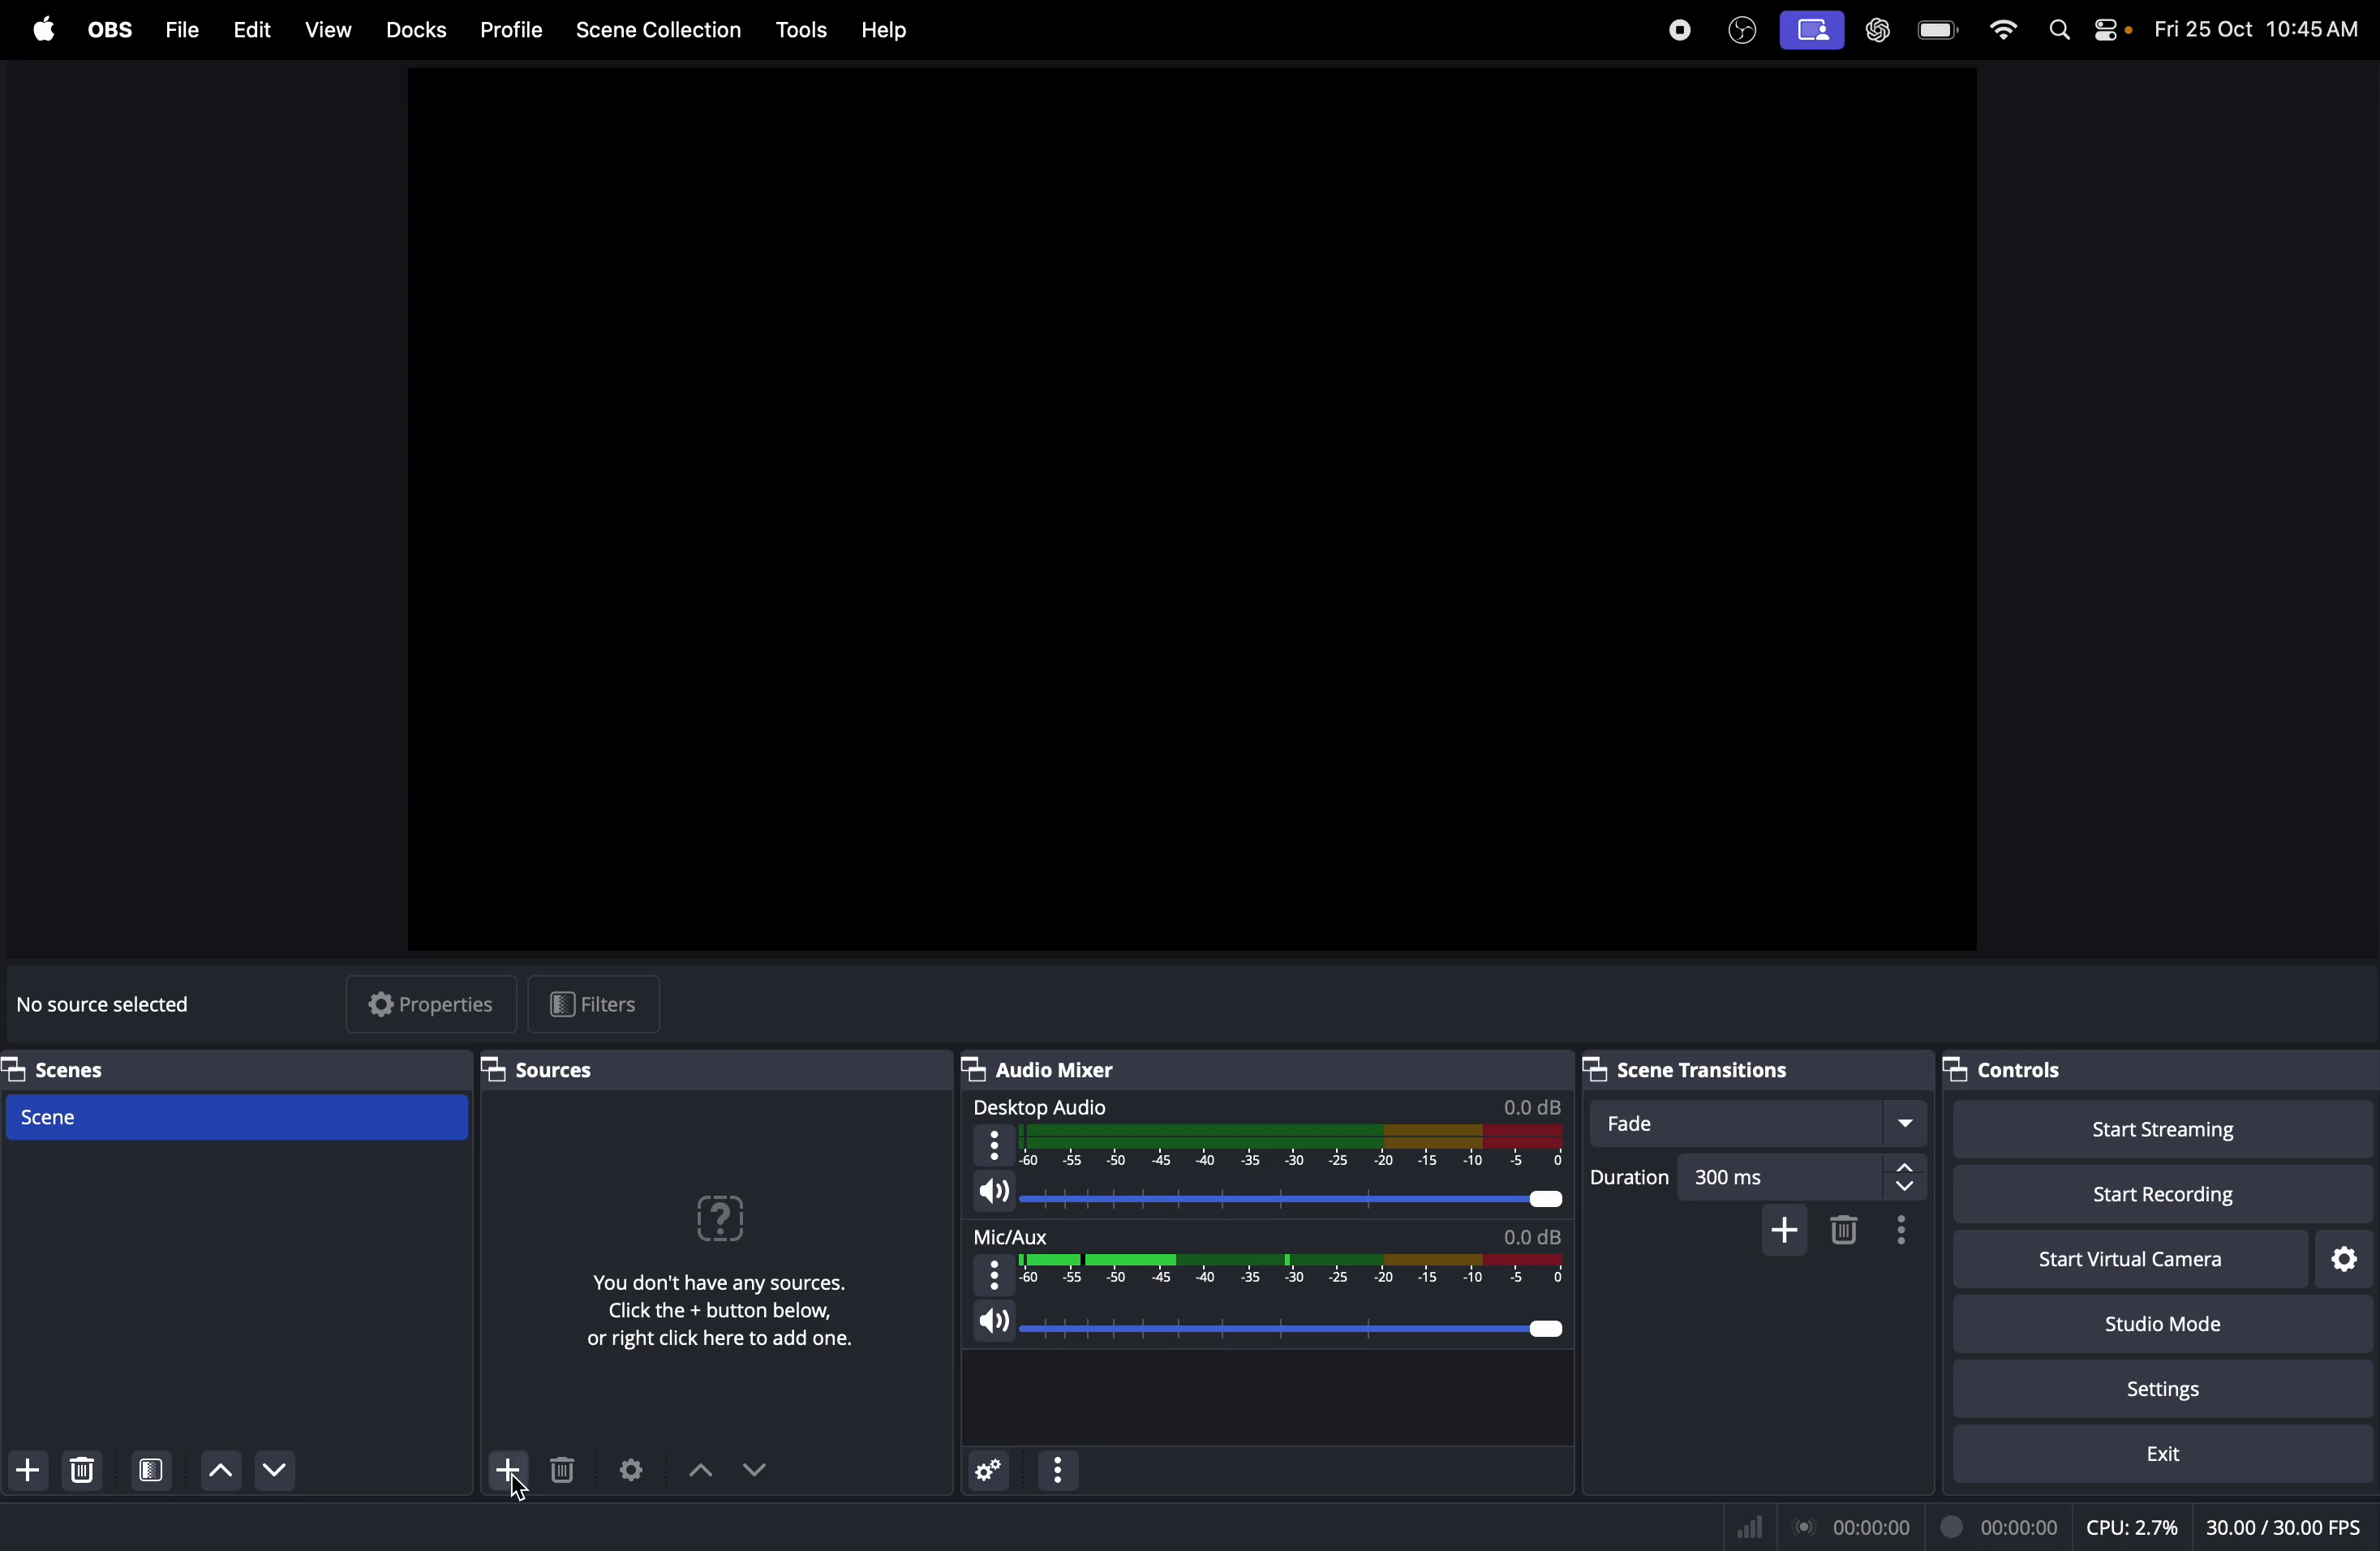 The image size is (2380, 1551). Describe the element at coordinates (1806, 1177) in the screenshot. I see `300ms` at that location.